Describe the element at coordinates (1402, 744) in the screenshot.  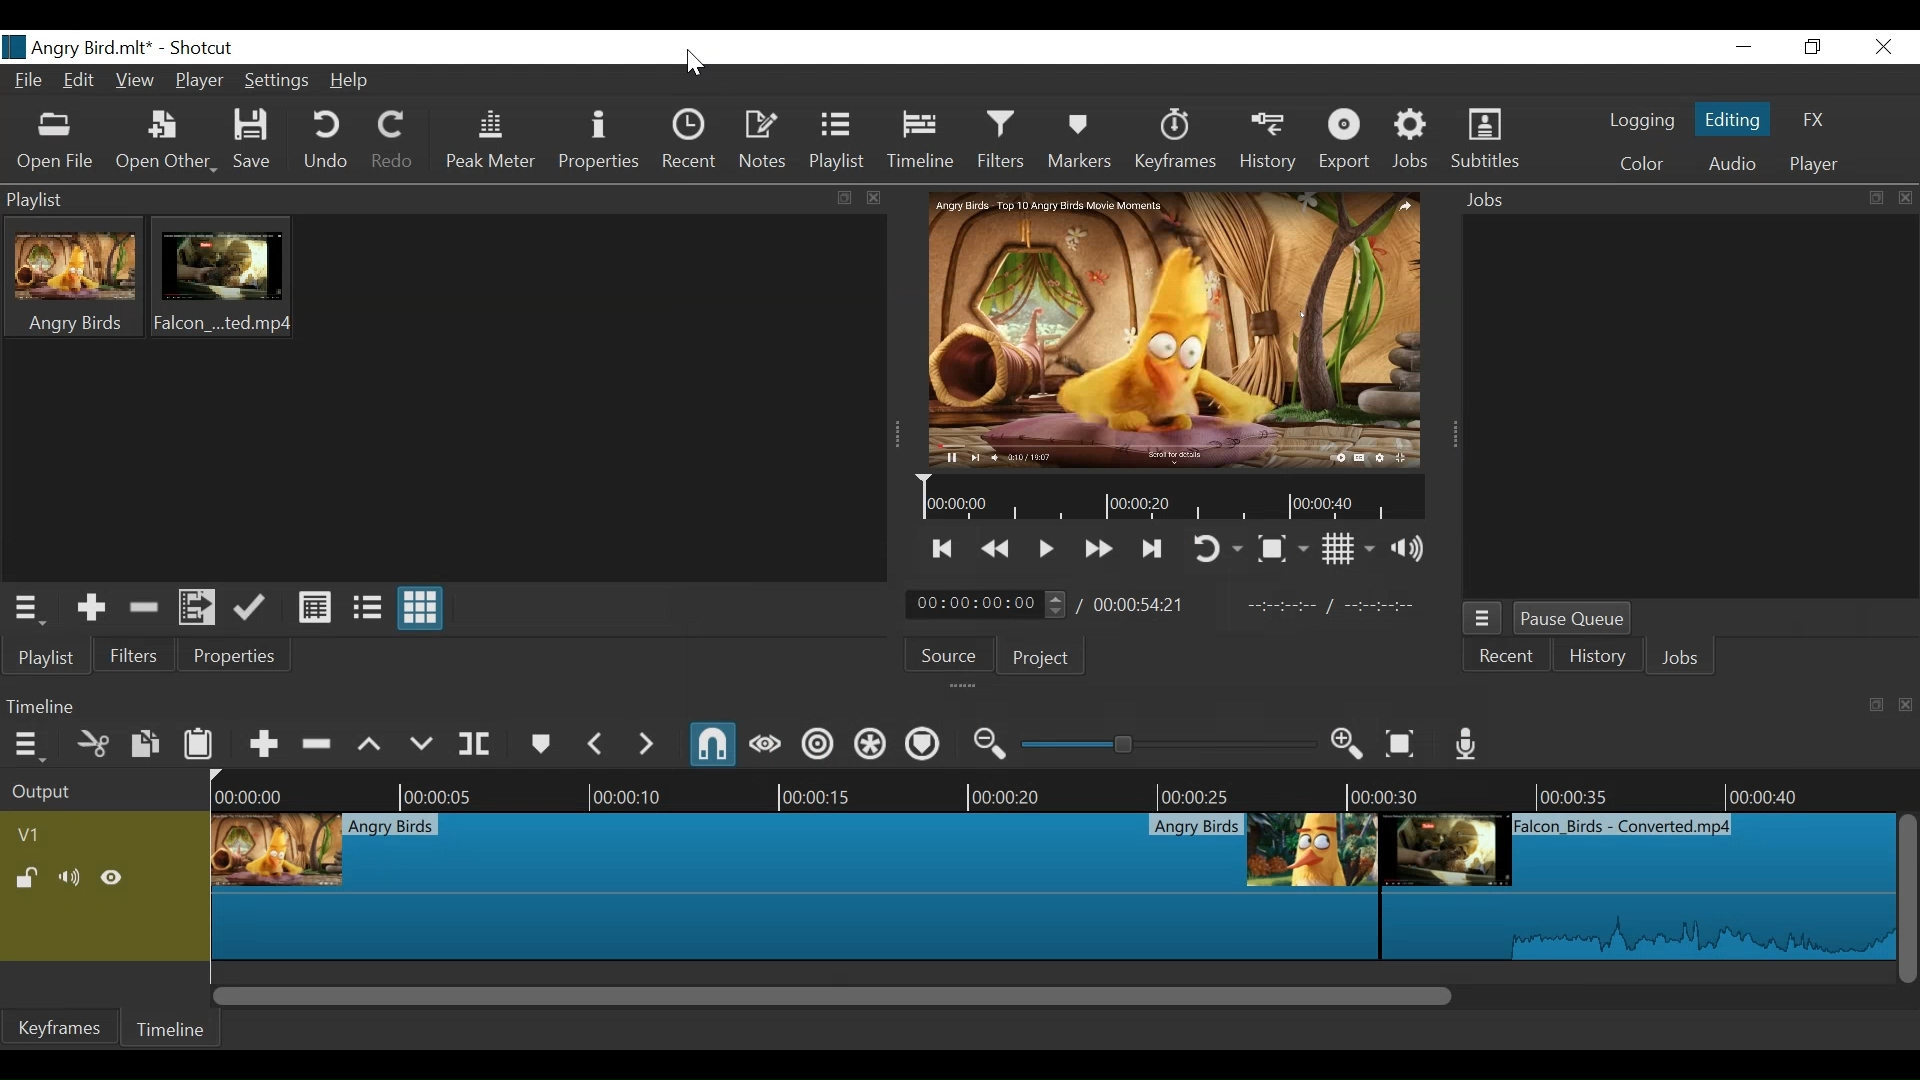
I see `Zoom timeline to fit` at that location.